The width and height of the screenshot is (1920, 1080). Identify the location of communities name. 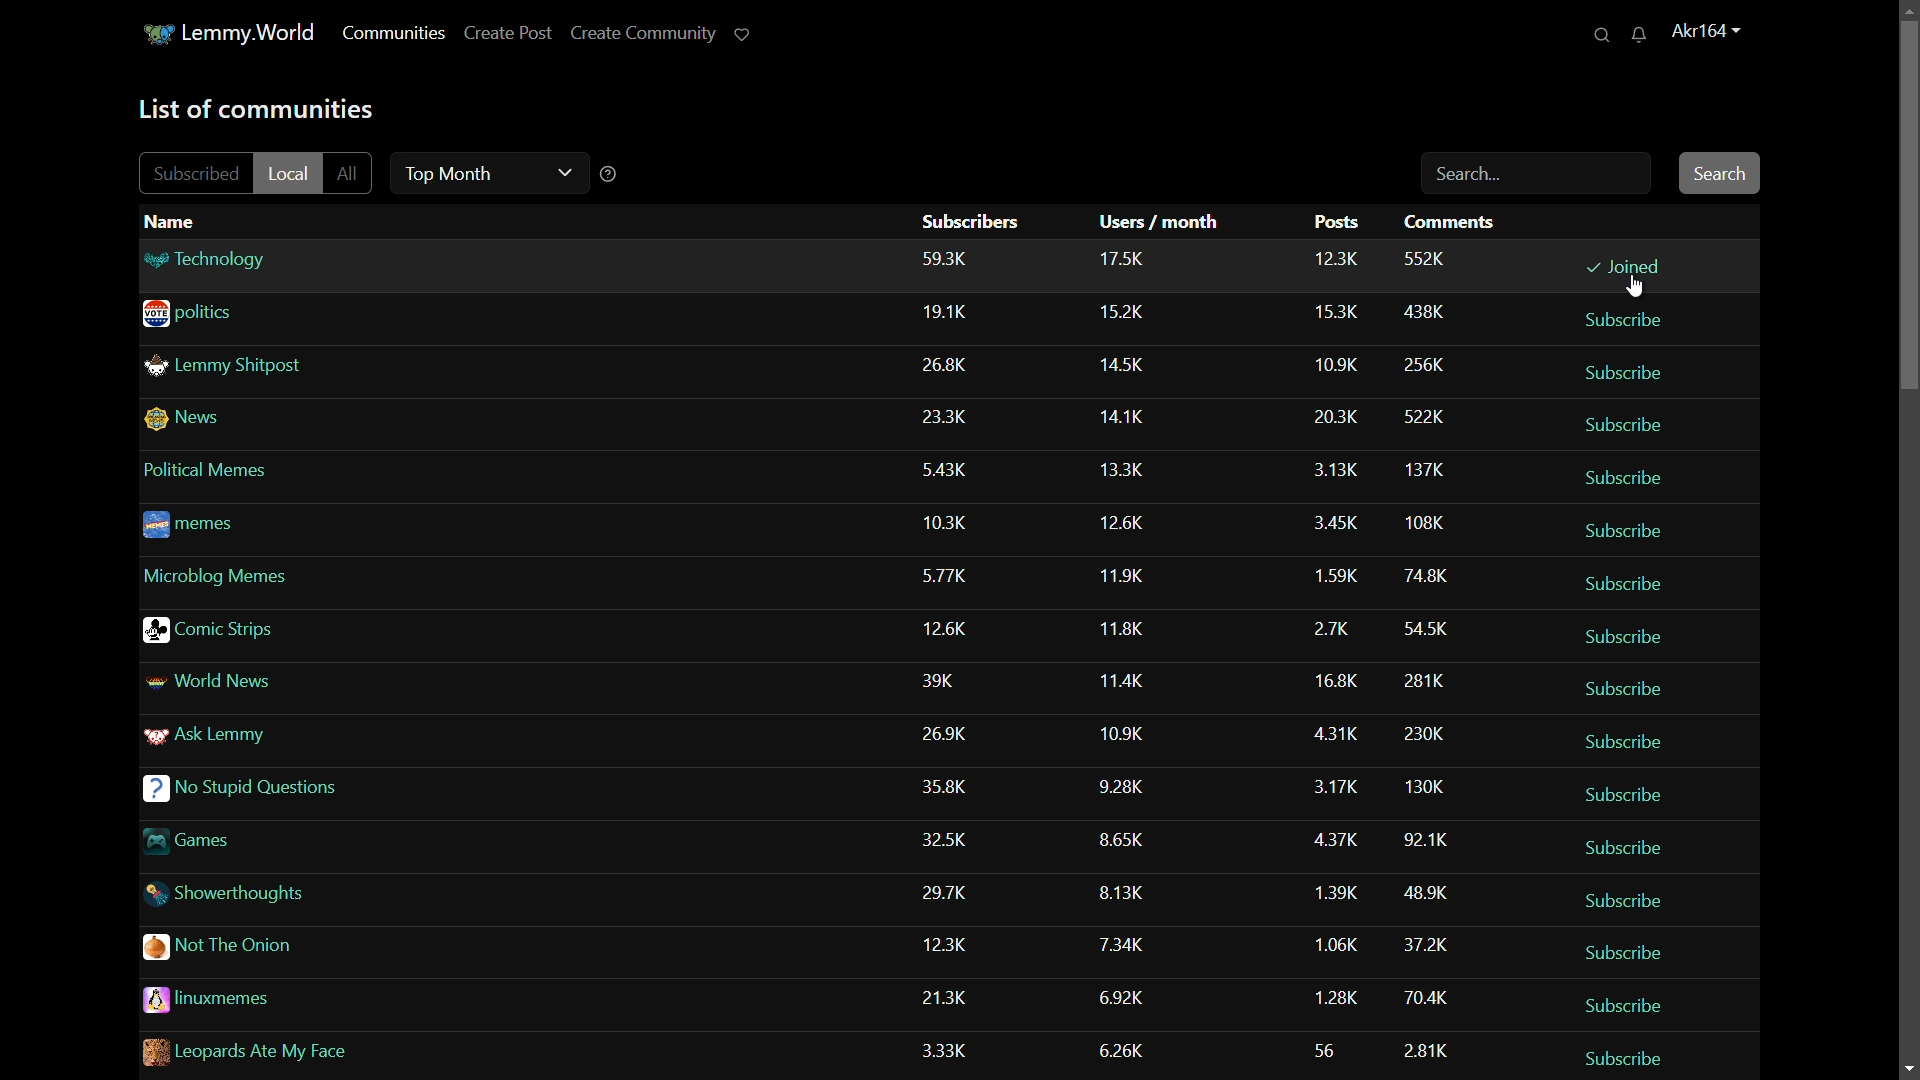
(430, 312).